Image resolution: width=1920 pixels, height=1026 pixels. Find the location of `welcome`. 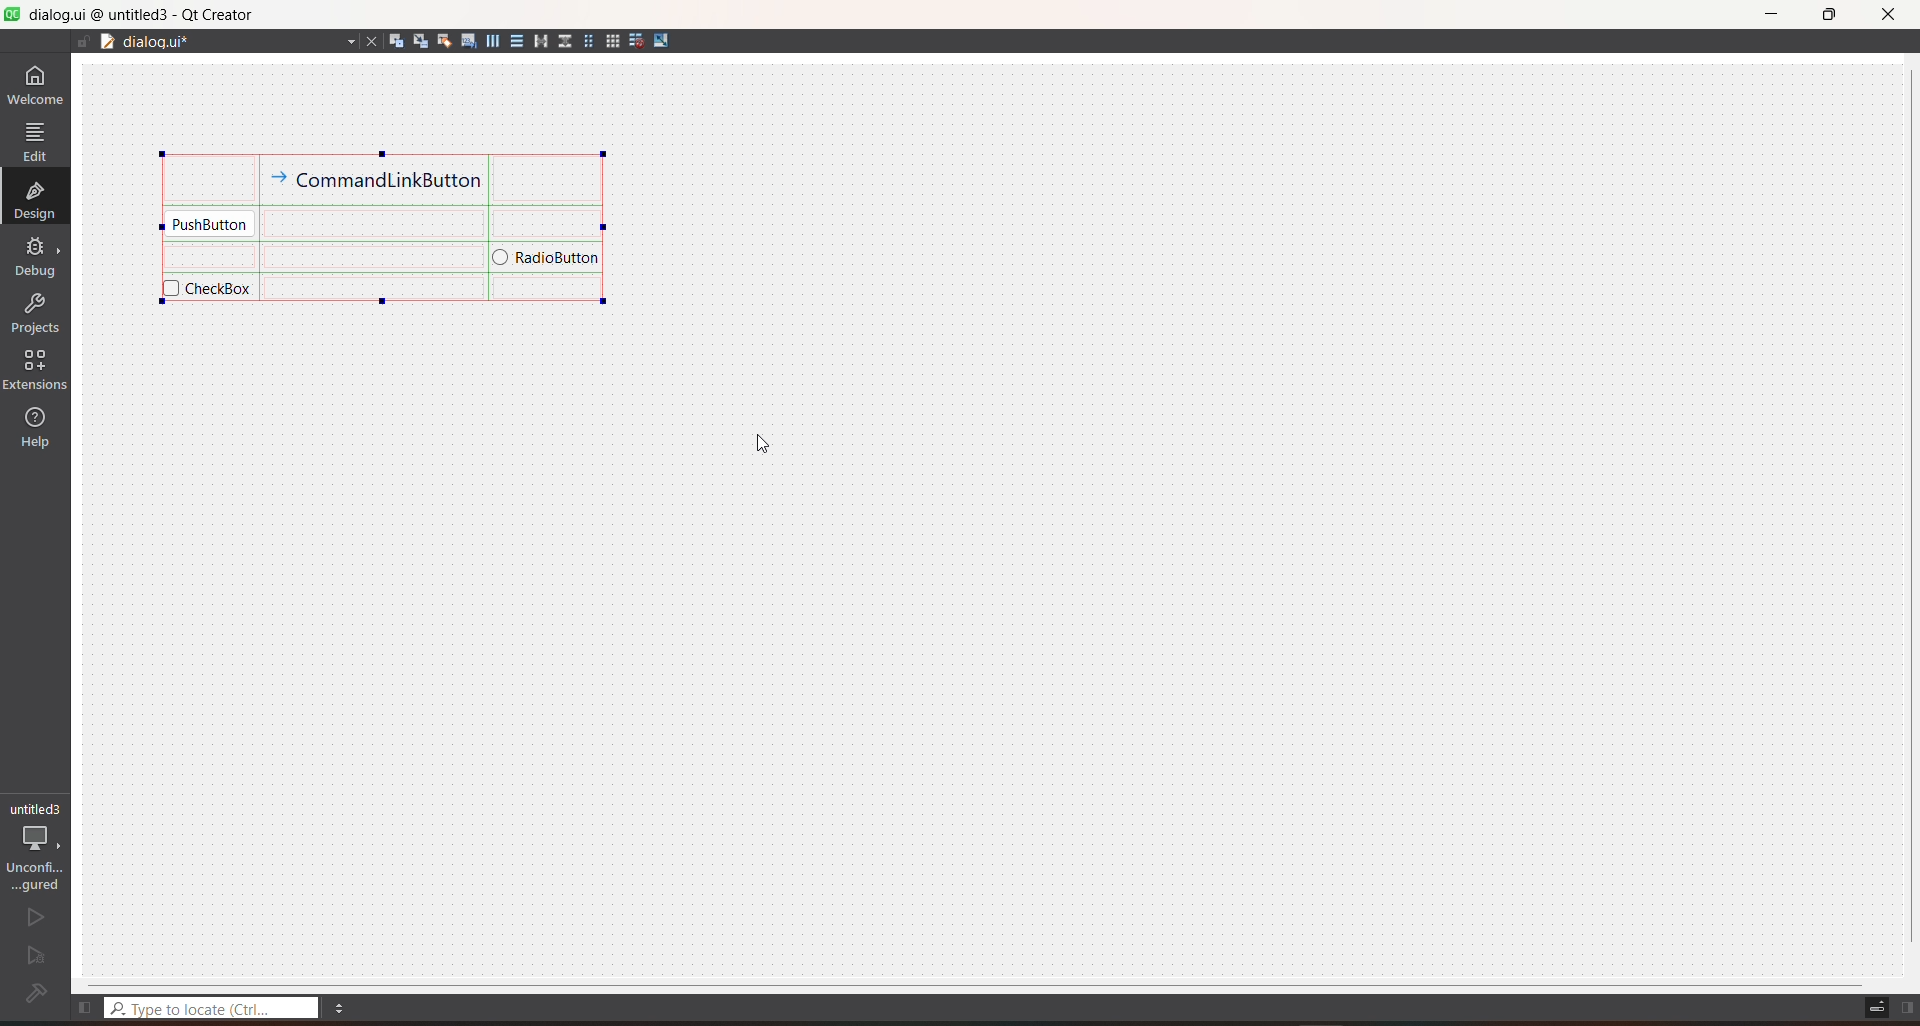

welcome is located at coordinates (36, 81).